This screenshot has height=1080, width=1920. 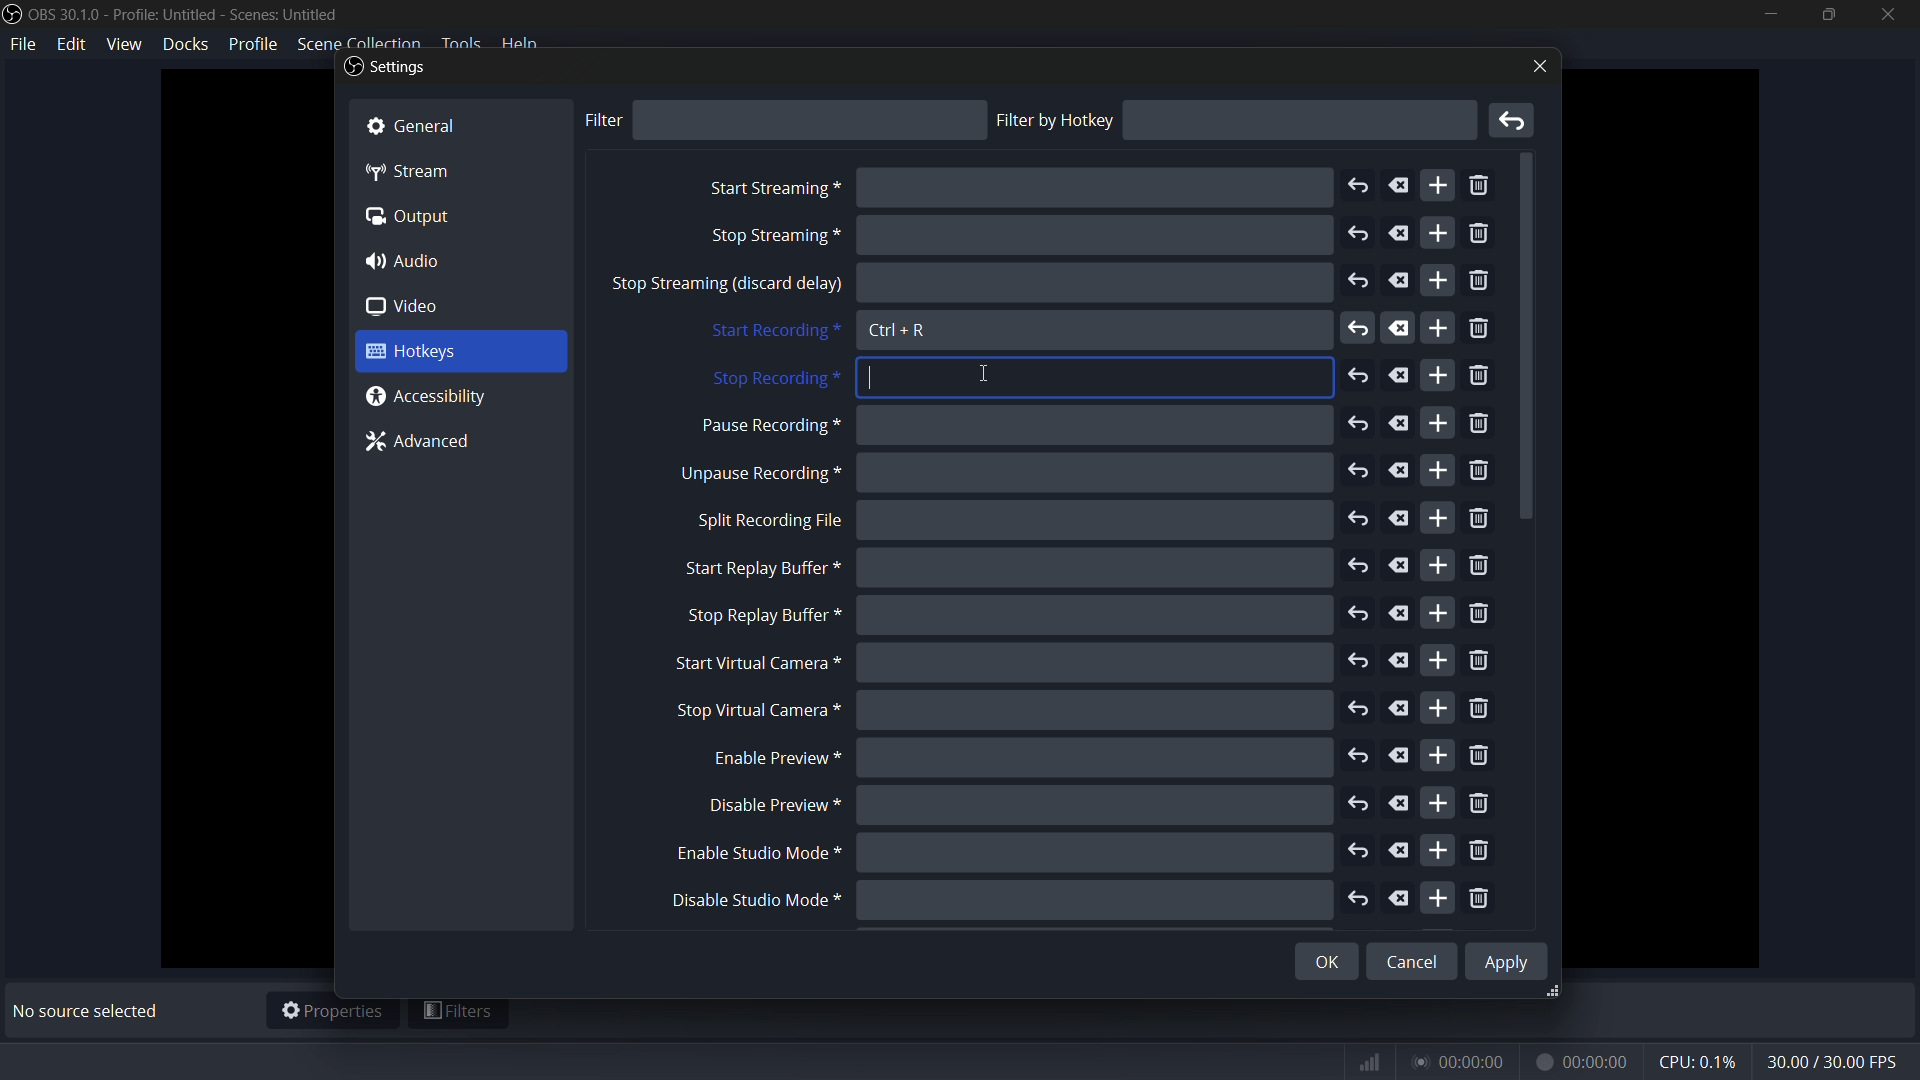 What do you see at coordinates (1536, 66) in the screenshot?
I see `close` at bounding box center [1536, 66].